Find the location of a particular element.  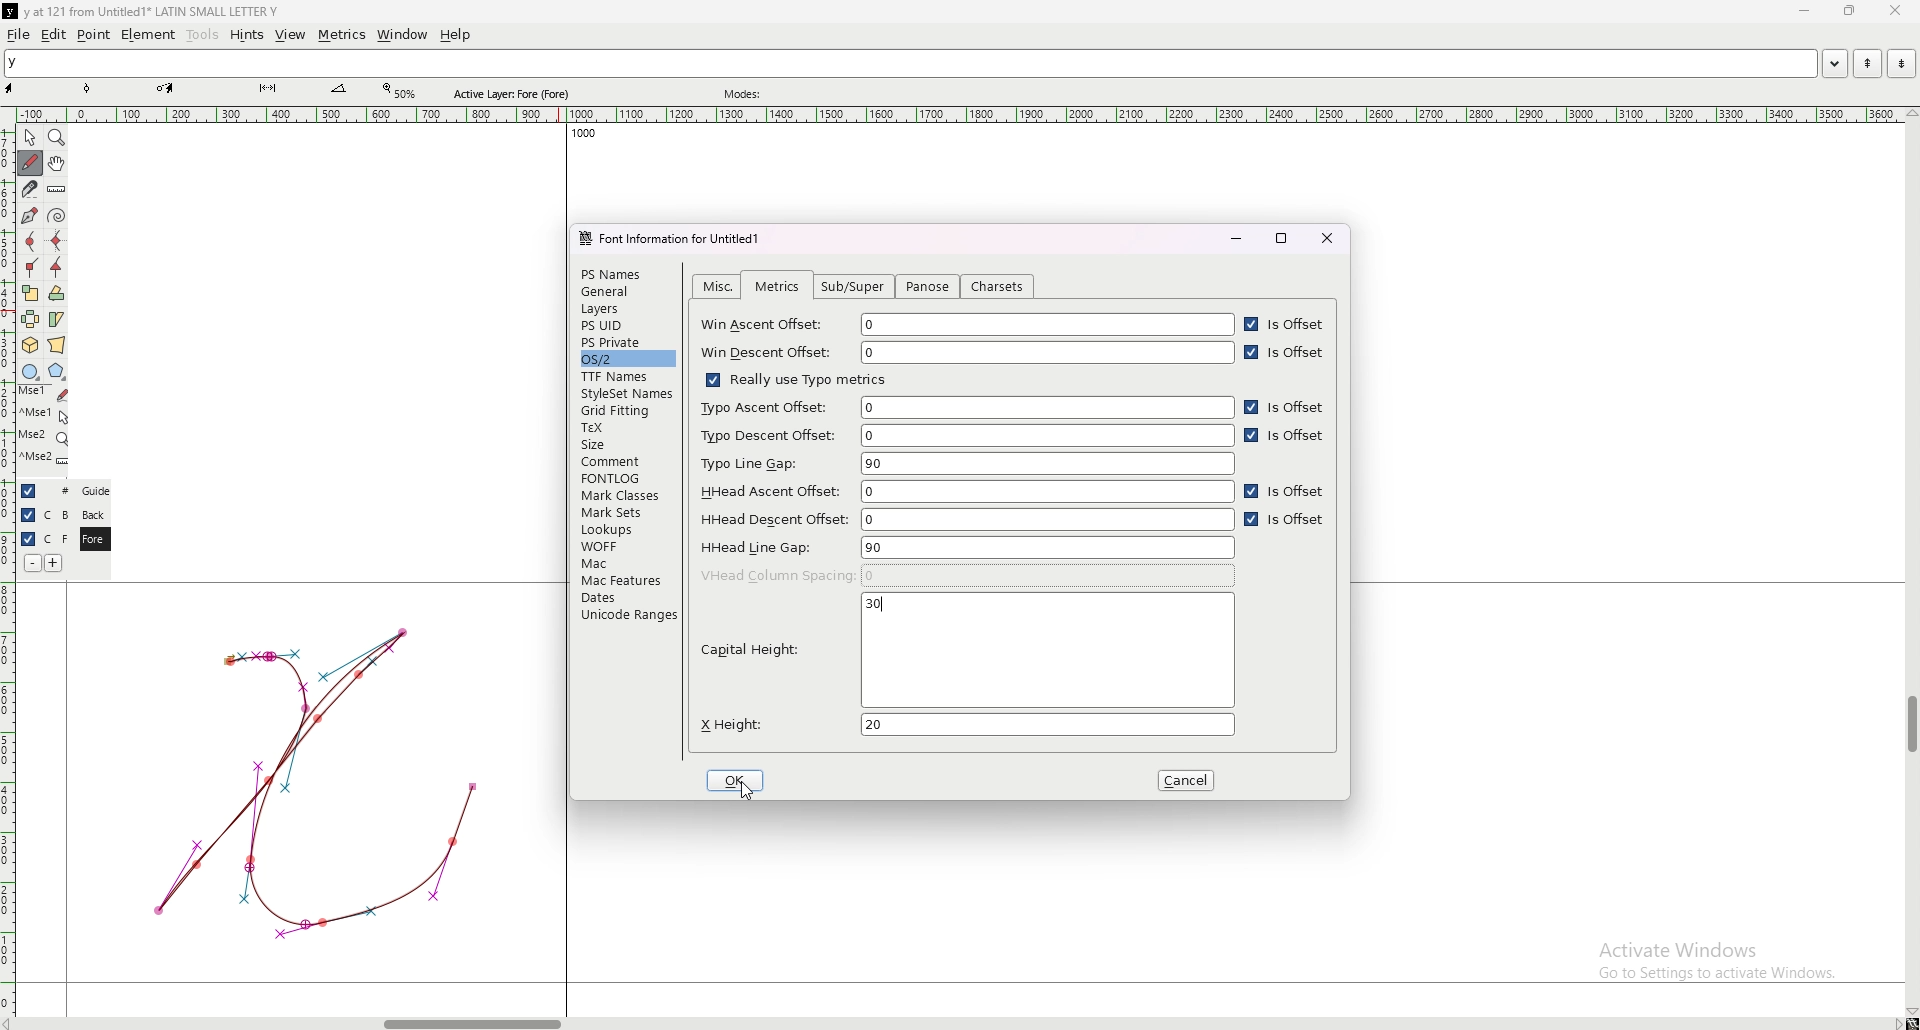

zoom percentage is located at coordinates (402, 91).